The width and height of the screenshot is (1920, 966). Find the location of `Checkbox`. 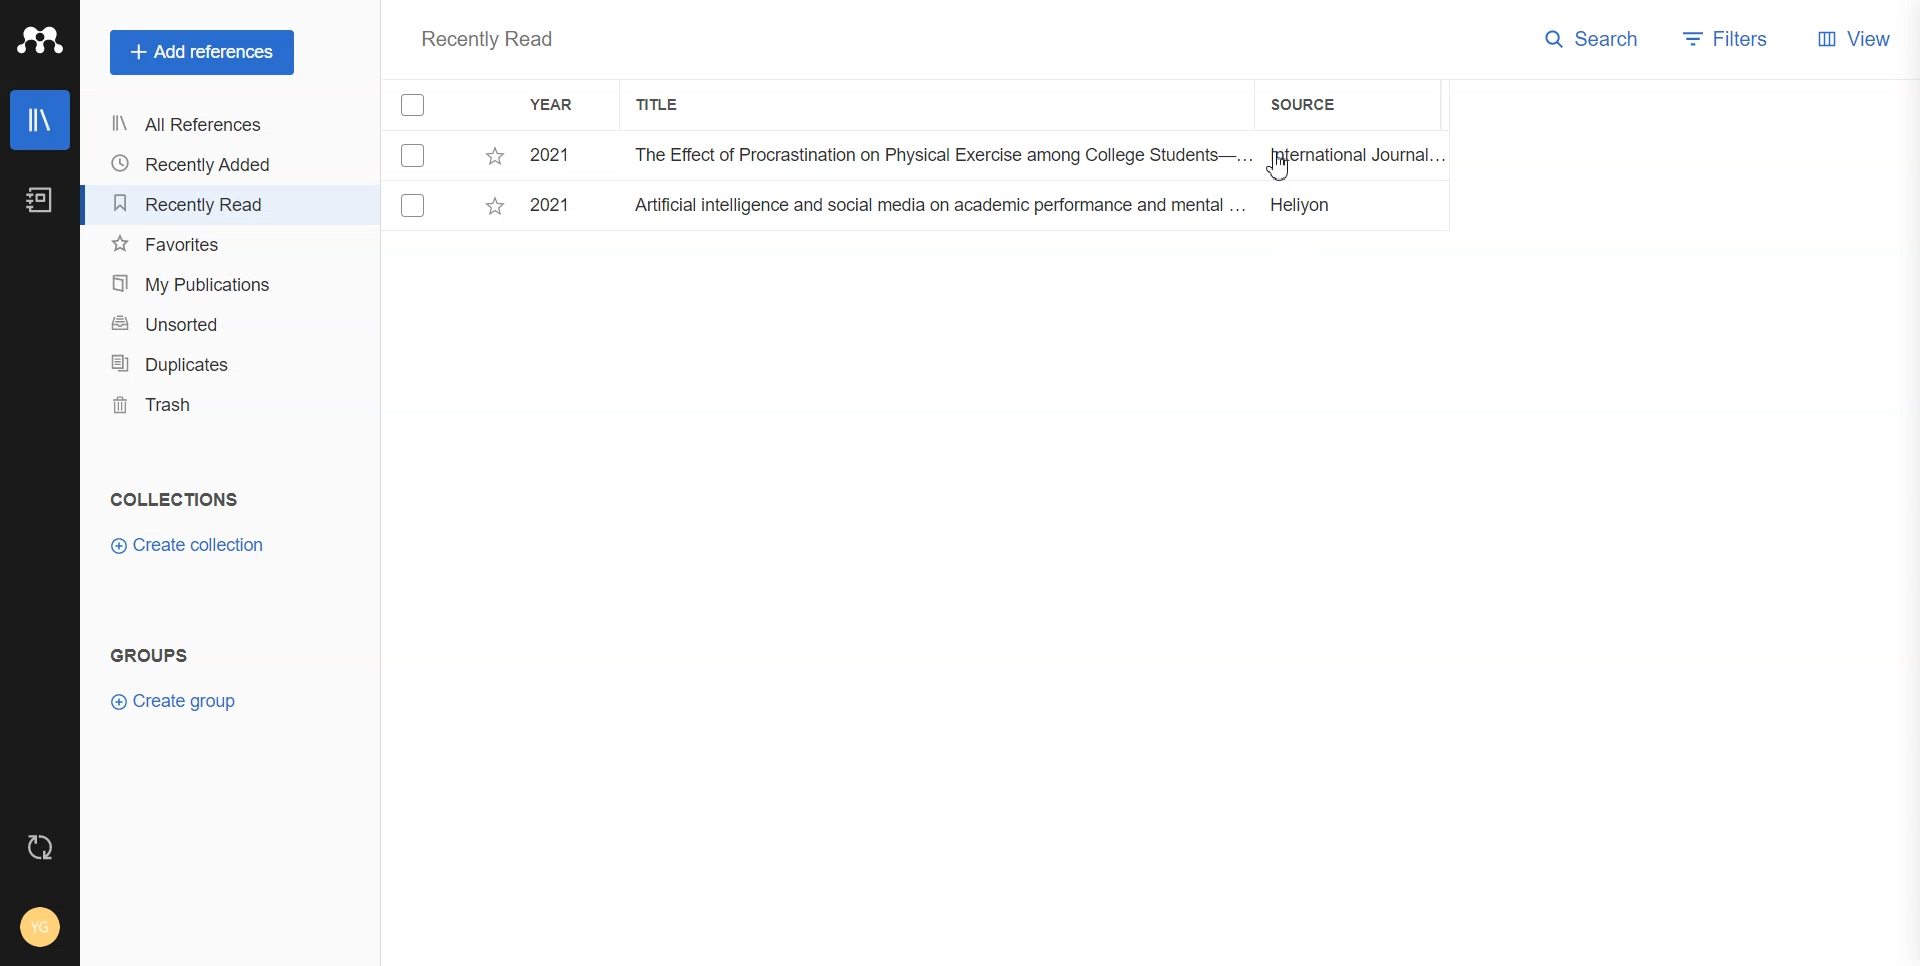

Checkbox is located at coordinates (416, 105).